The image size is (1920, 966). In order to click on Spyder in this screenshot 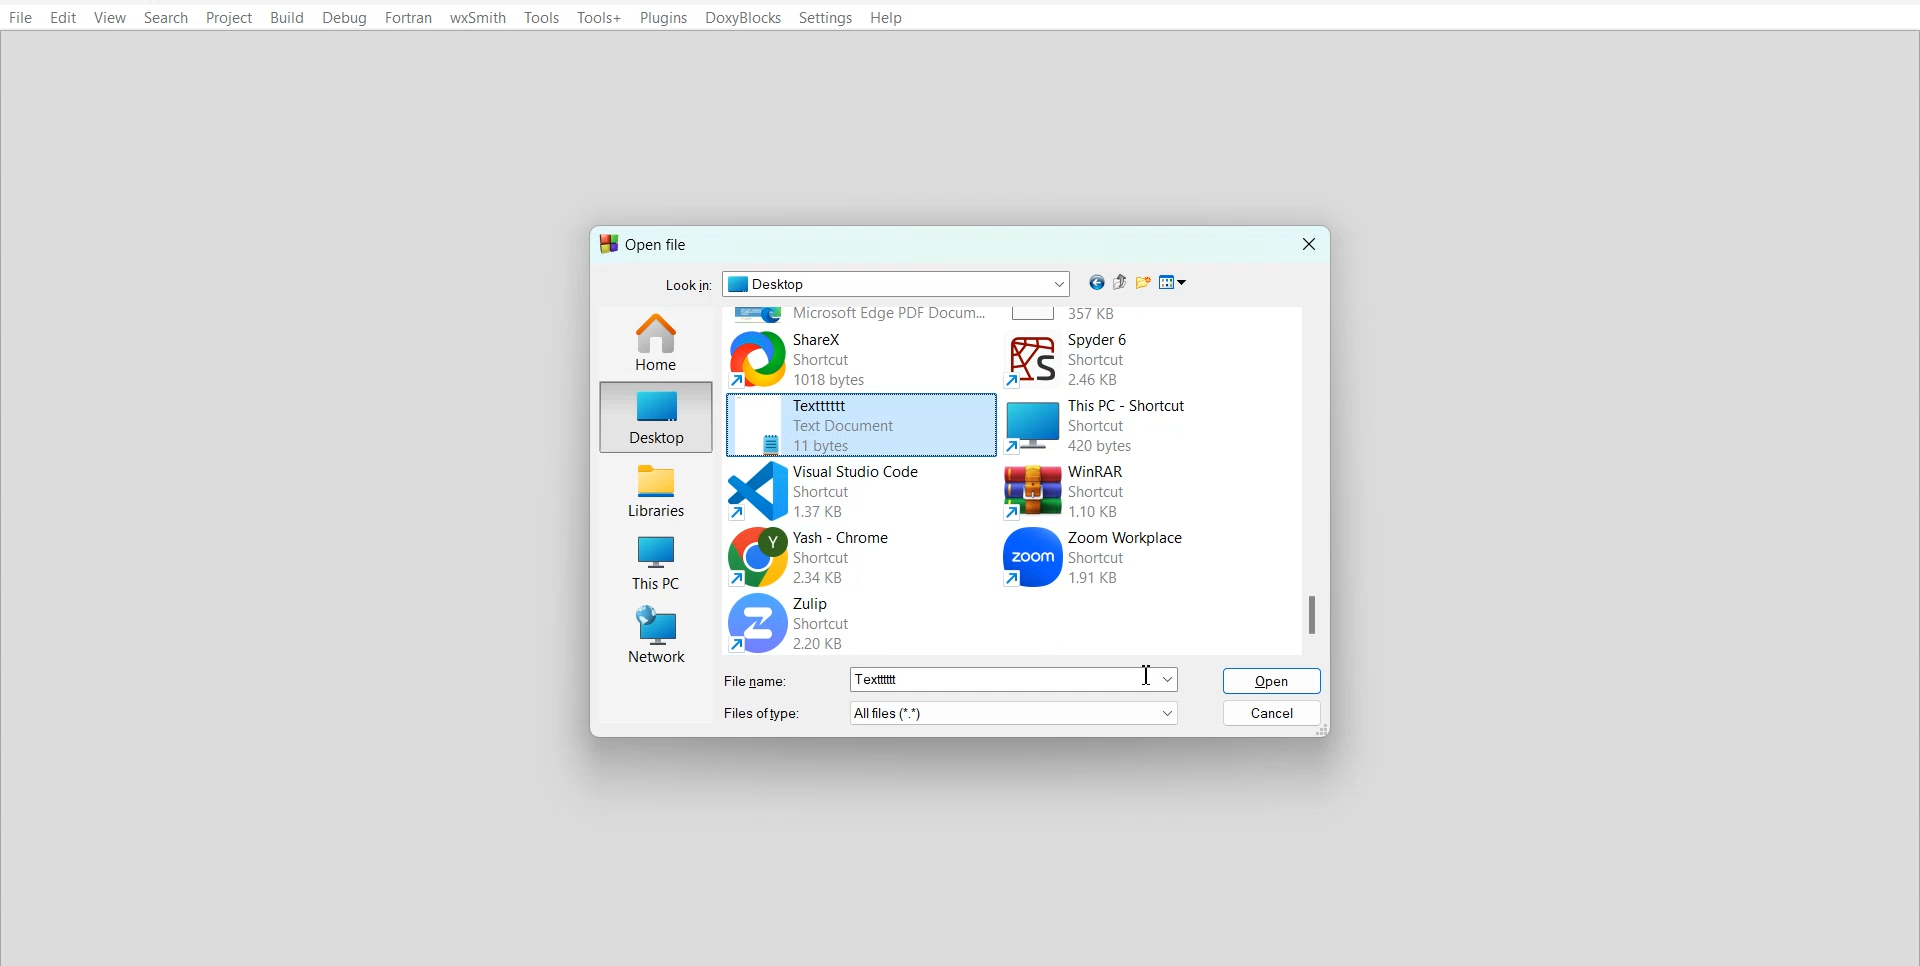, I will do `click(1118, 360)`.